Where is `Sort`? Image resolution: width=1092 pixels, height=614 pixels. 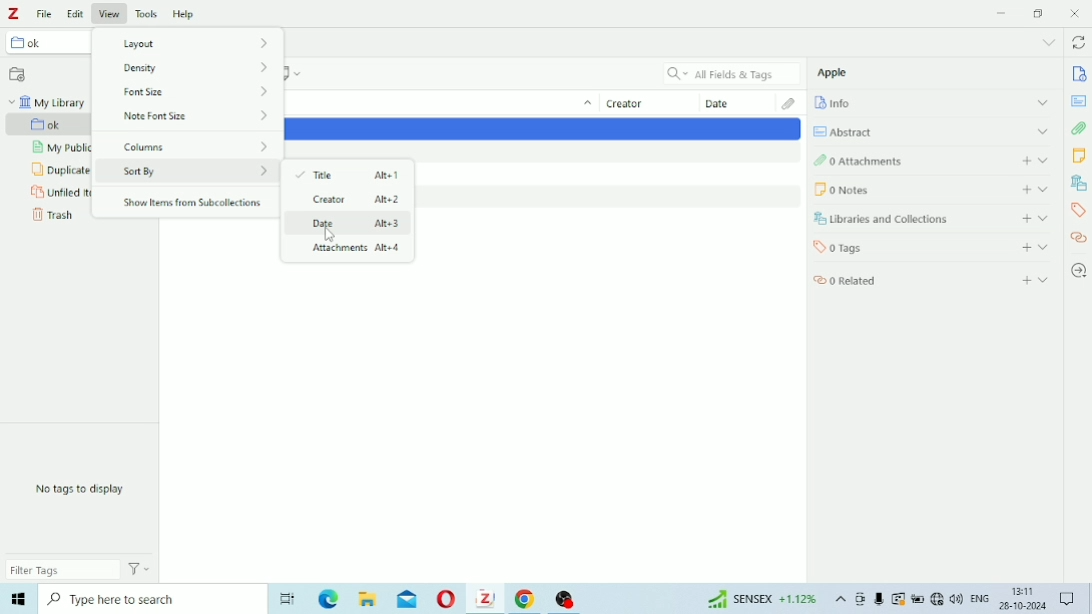 Sort is located at coordinates (585, 105).